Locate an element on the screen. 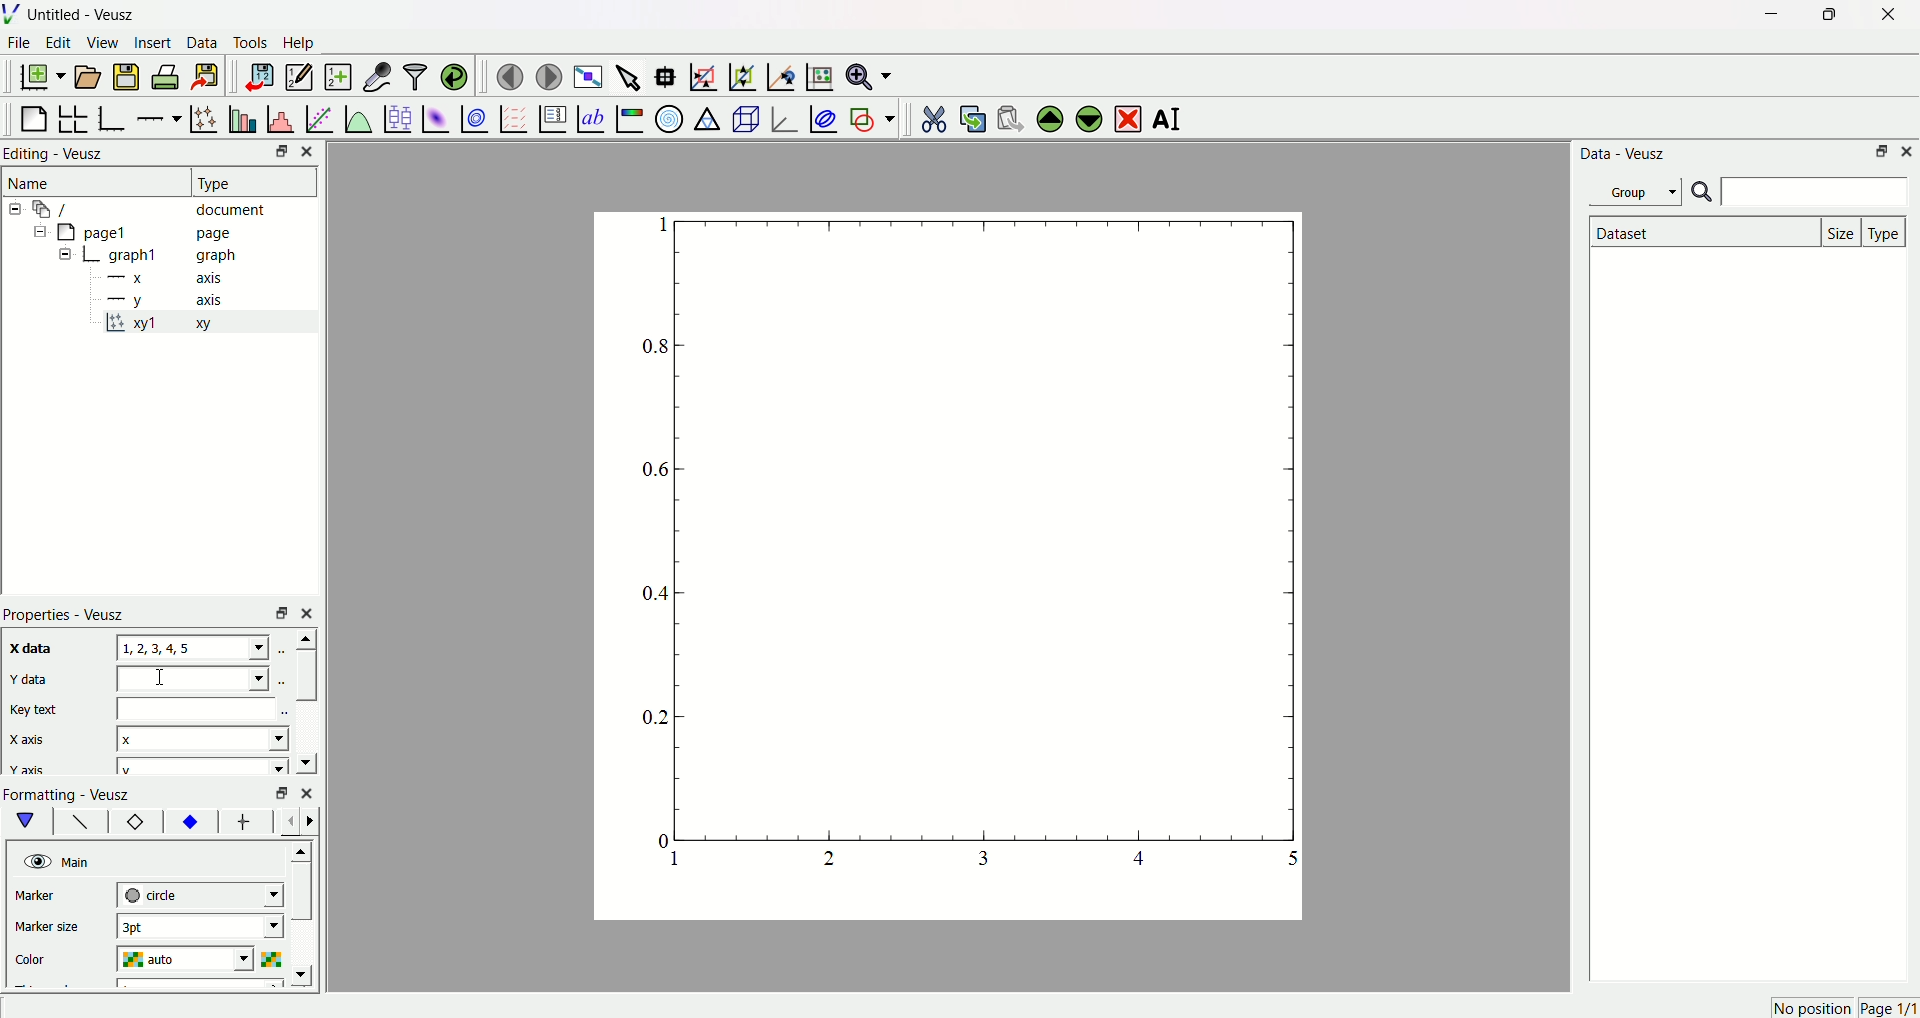 The width and height of the screenshot is (1920, 1018). Searchbar is located at coordinates (1799, 193).